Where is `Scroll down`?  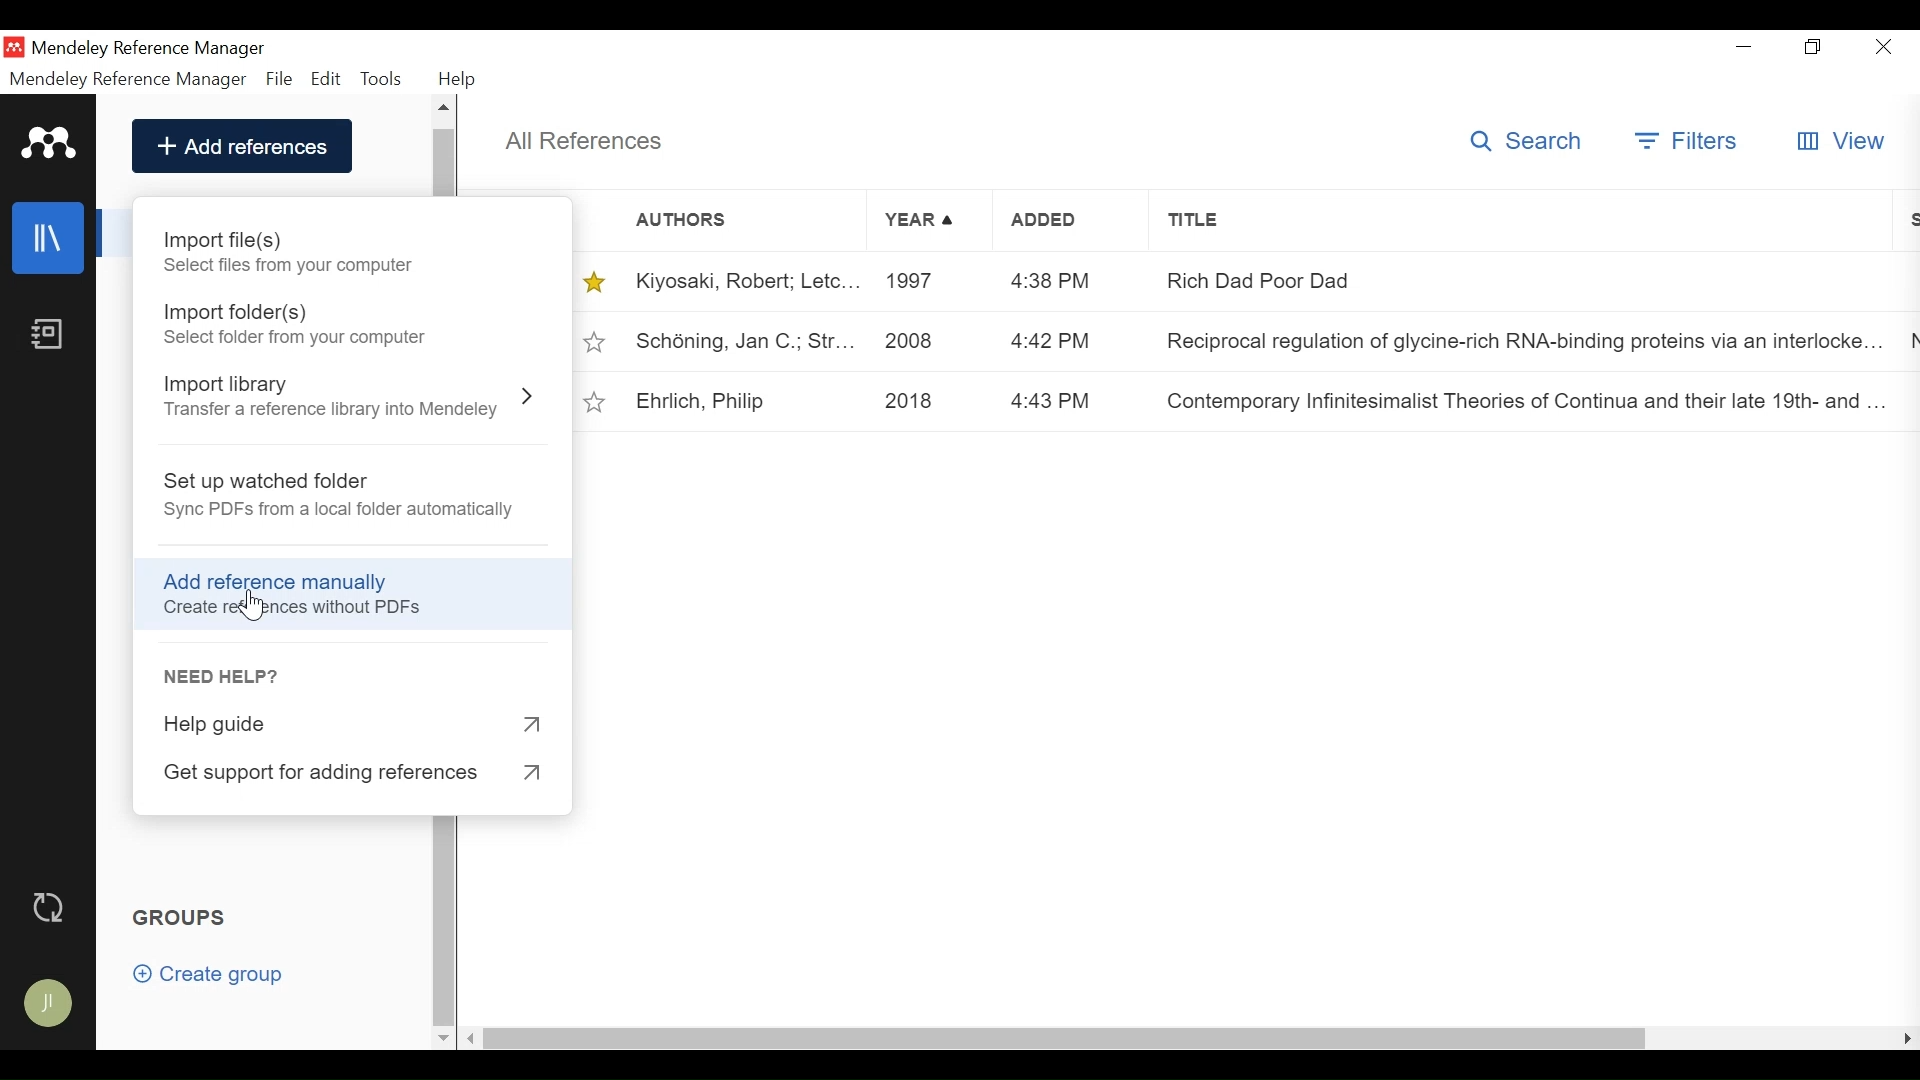 Scroll down is located at coordinates (443, 1036).